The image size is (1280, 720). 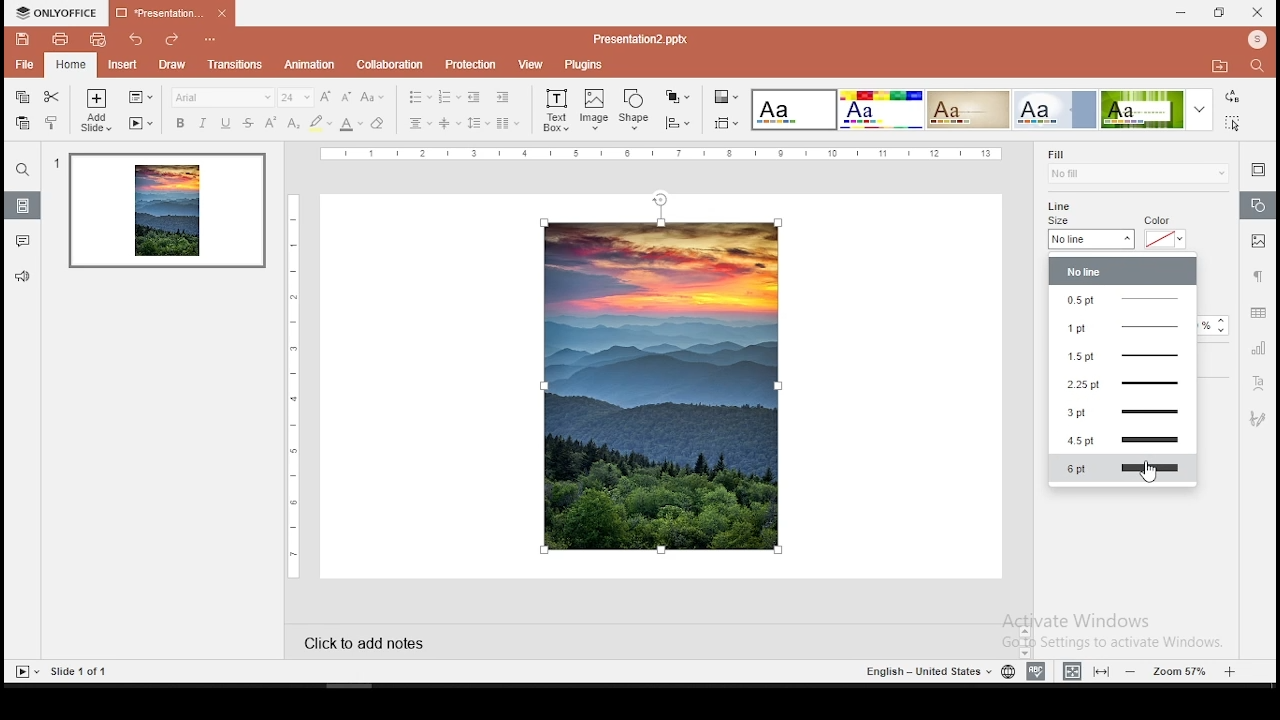 What do you see at coordinates (1123, 272) in the screenshot?
I see `no line` at bounding box center [1123, 272].